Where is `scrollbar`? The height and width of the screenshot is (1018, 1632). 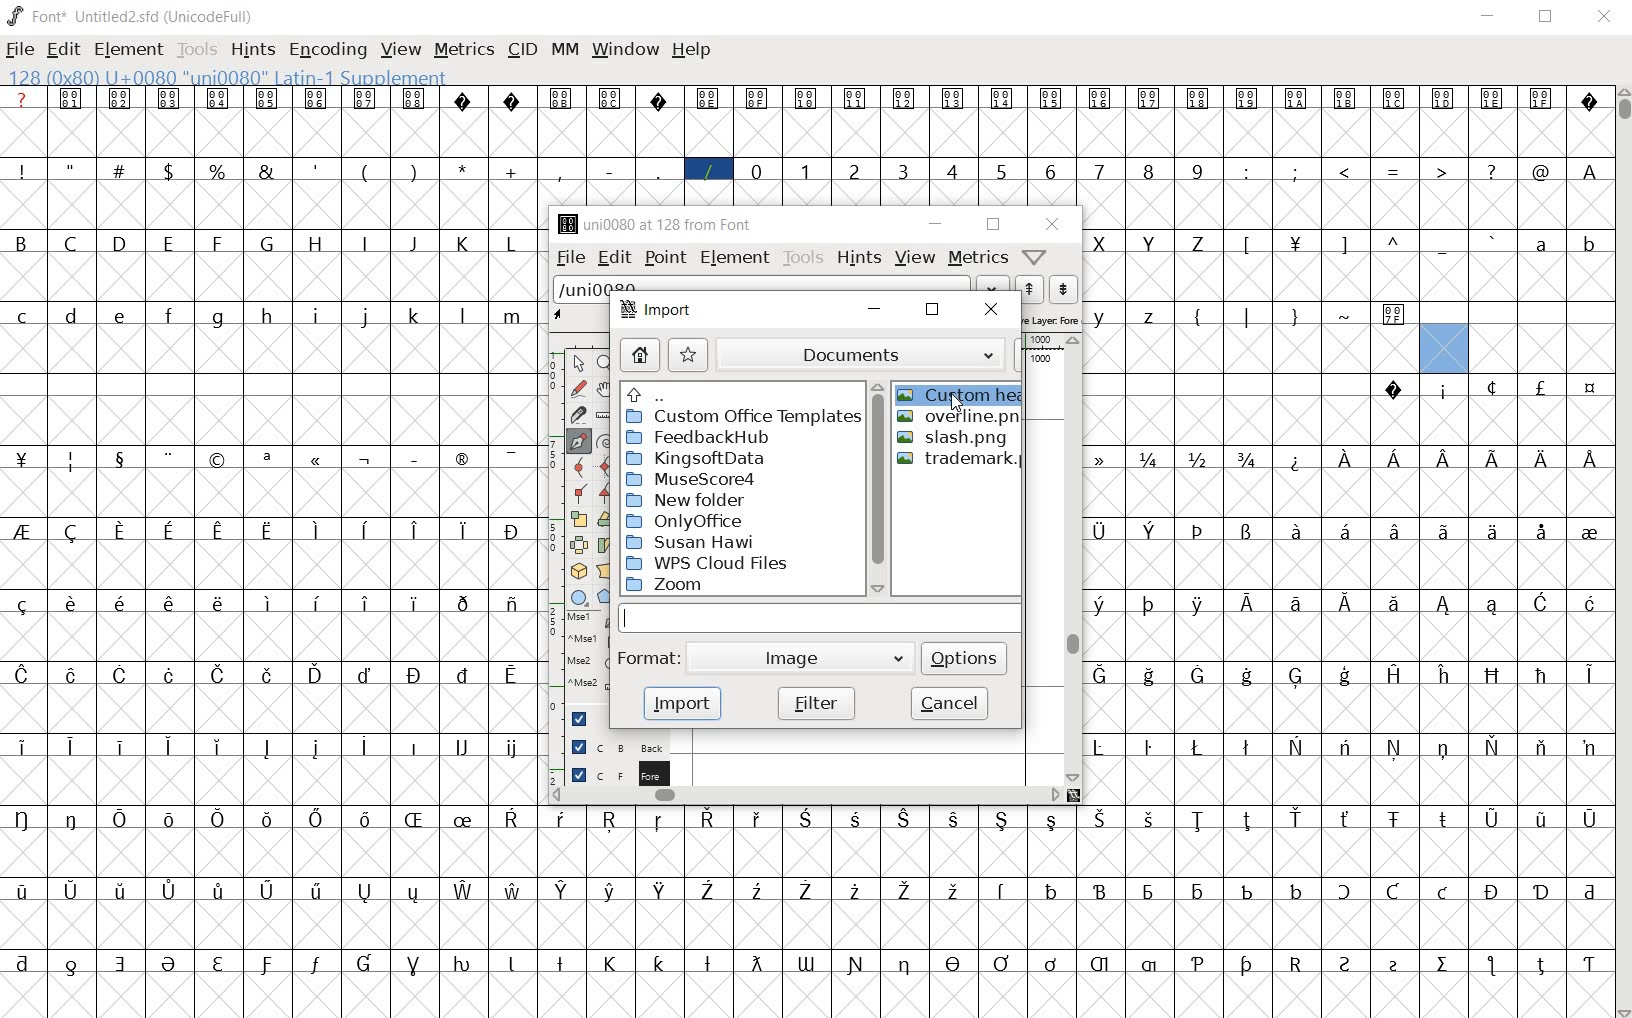
scrollbar is located at coordinates (1073, 559).